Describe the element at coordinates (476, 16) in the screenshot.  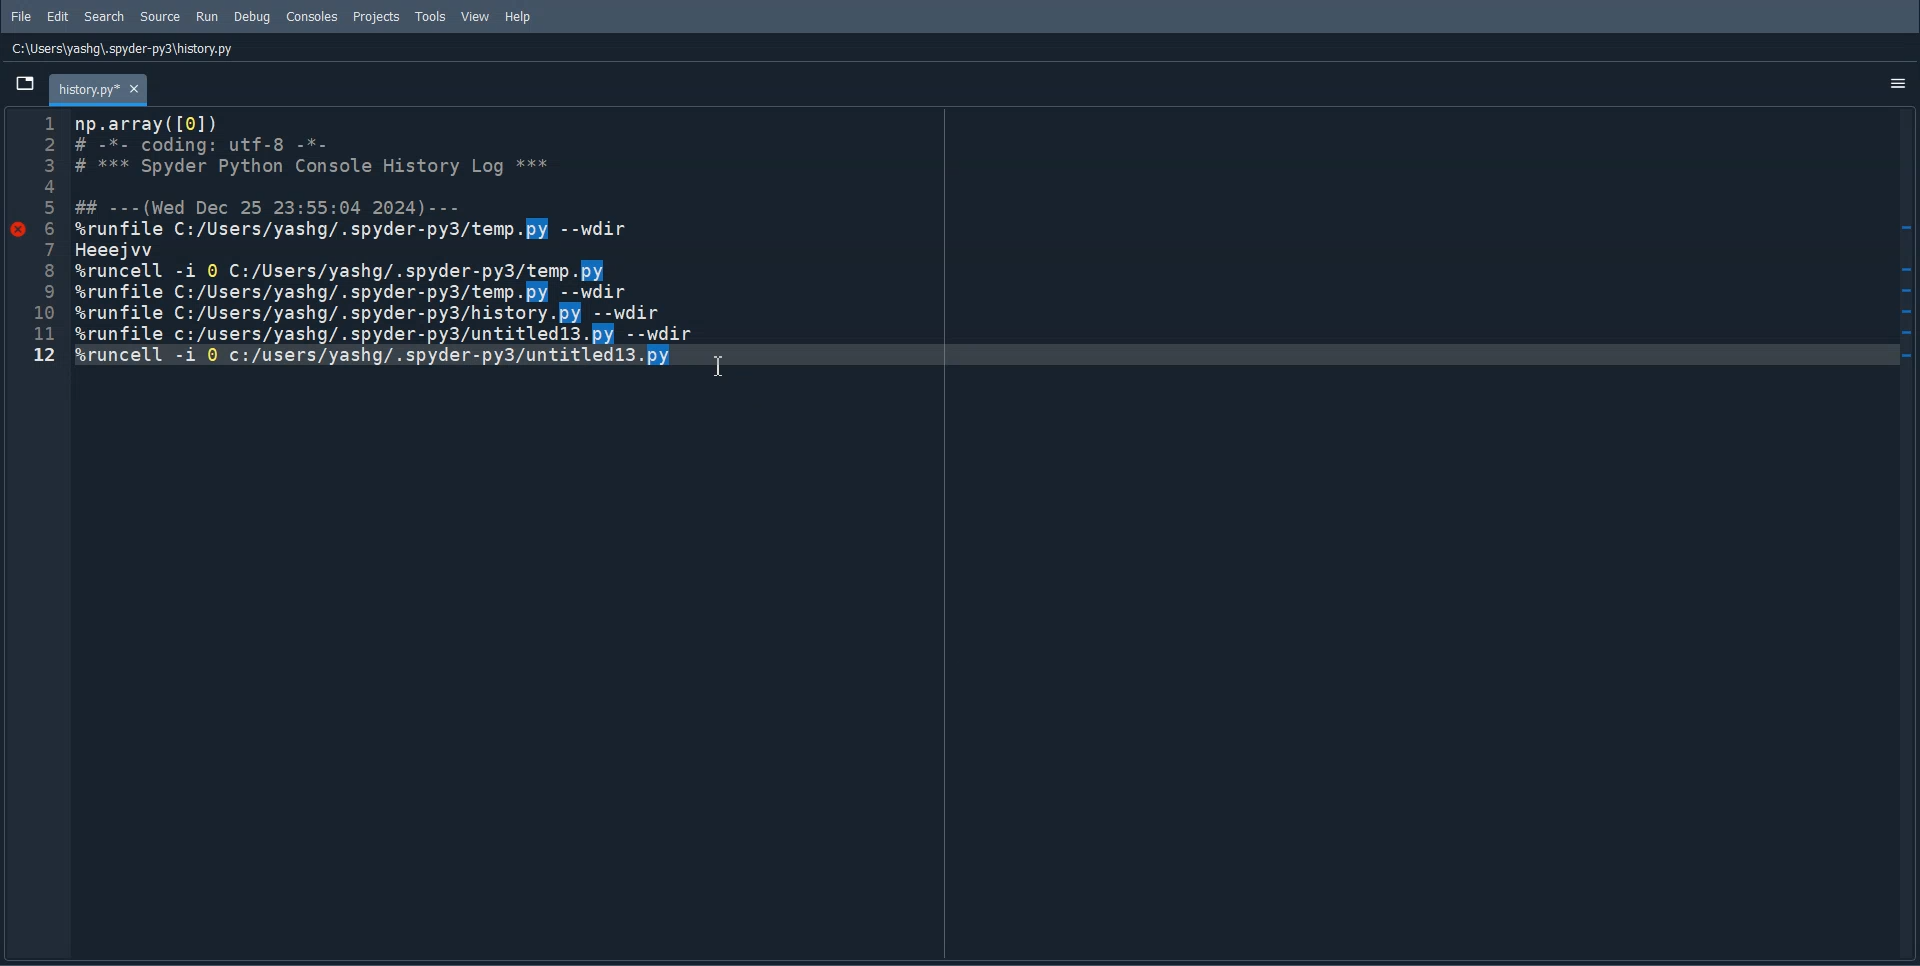
I see `View` at that location.